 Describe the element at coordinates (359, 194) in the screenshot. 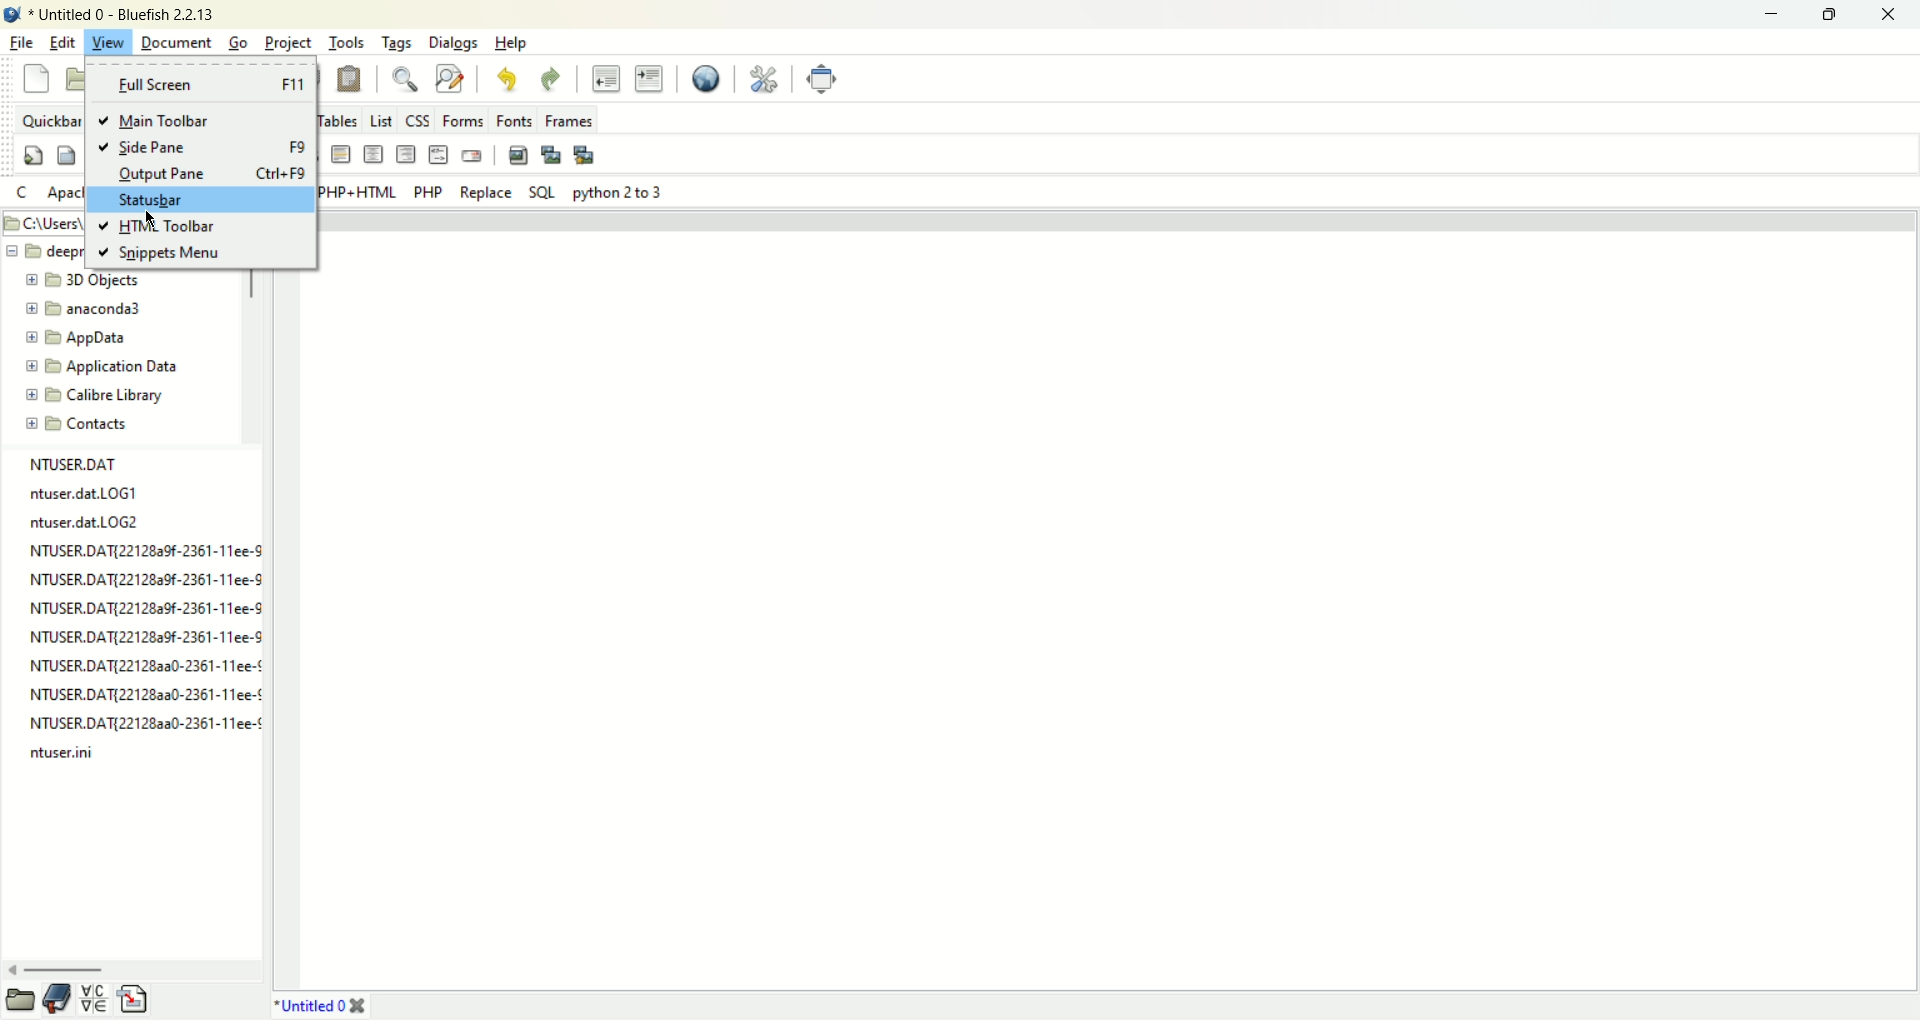

I see `PHP+HTML` at that location.